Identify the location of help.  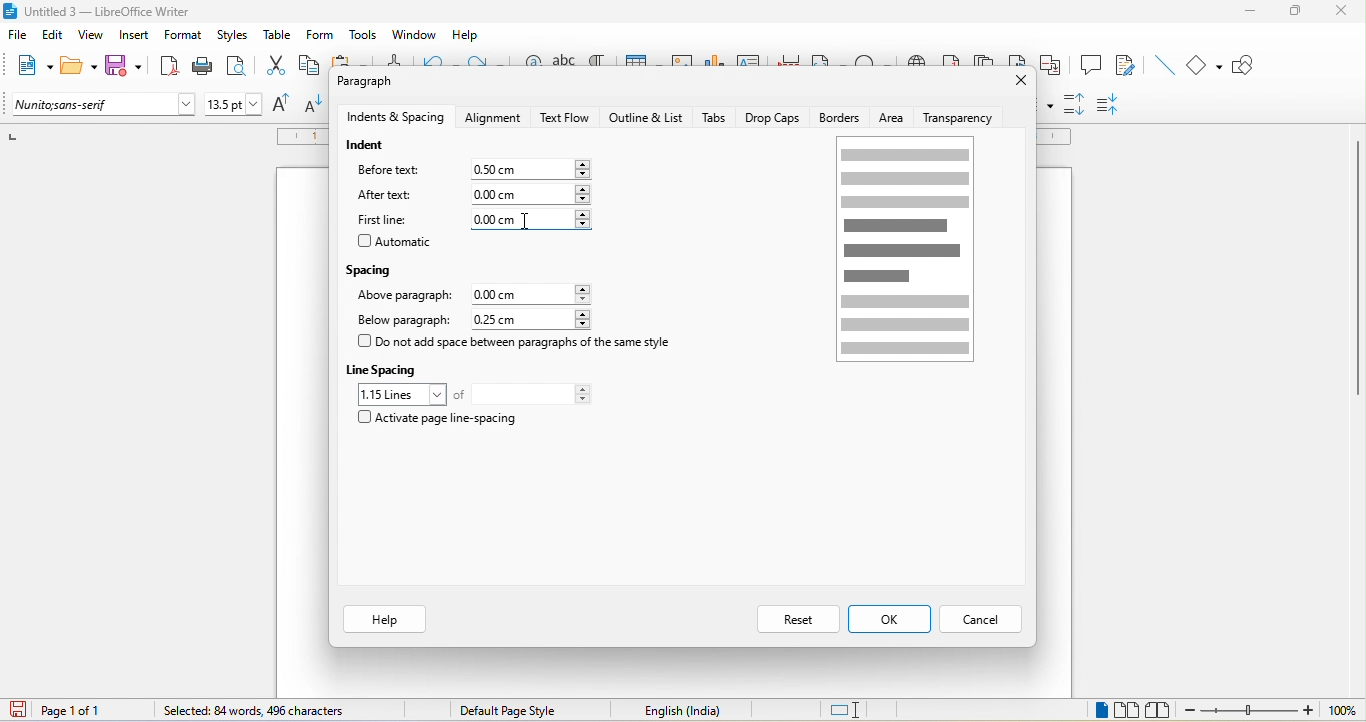
(464, 34).